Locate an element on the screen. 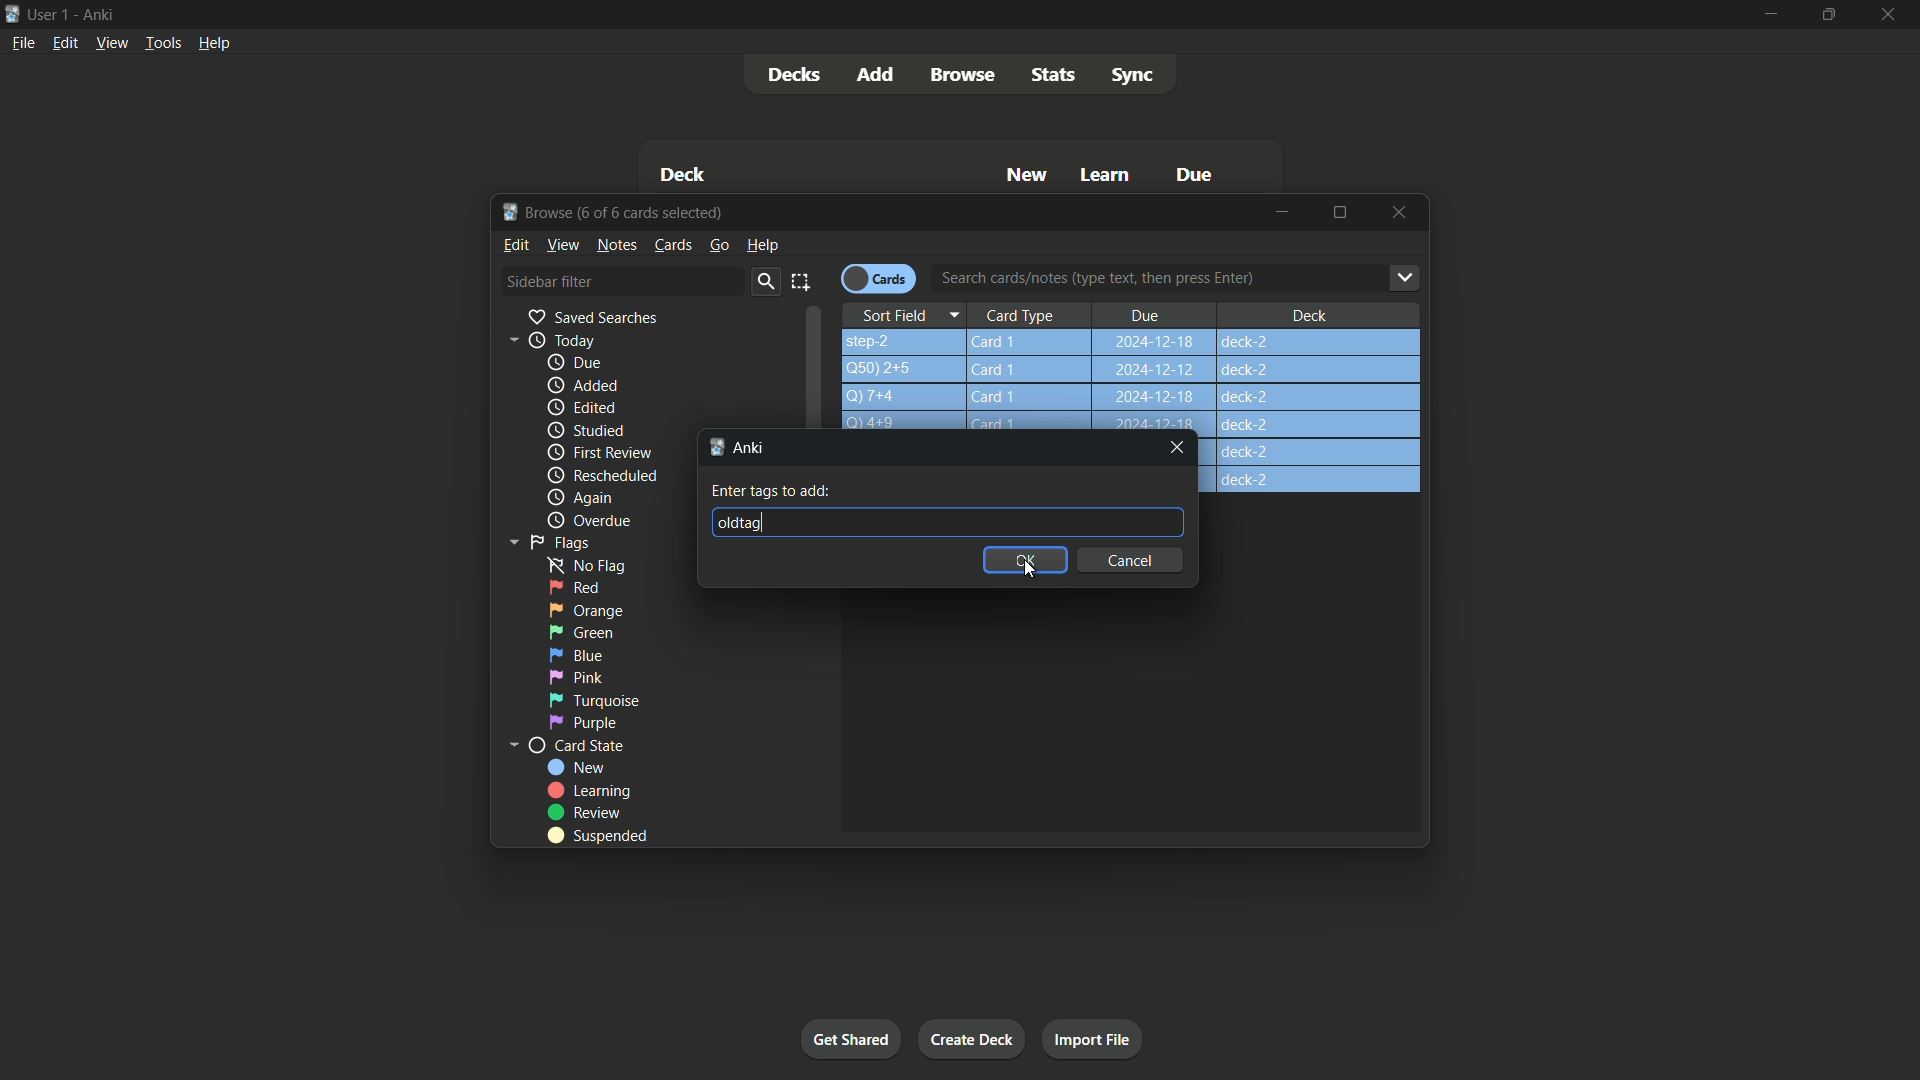 The image size is (1920, 1080). Suspended is located at coordinates (597, 837).